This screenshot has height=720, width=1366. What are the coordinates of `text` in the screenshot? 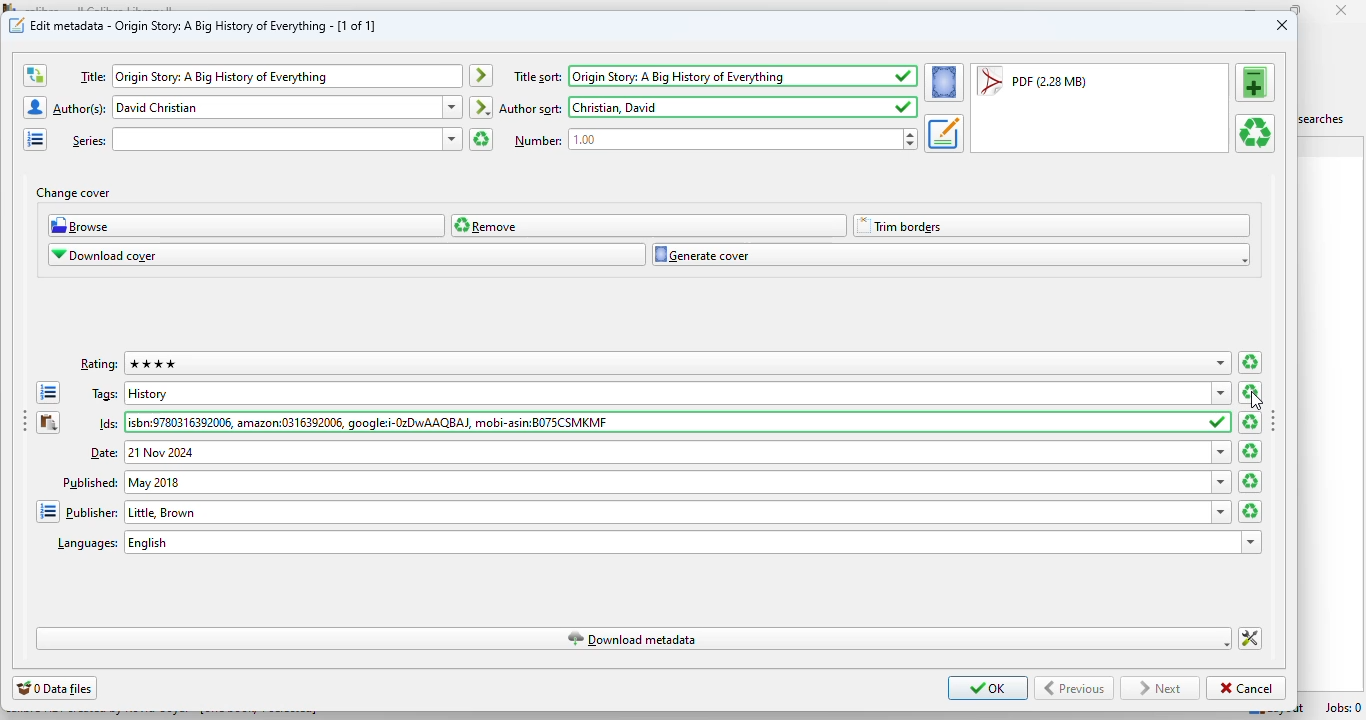 It's located at (80, 110).